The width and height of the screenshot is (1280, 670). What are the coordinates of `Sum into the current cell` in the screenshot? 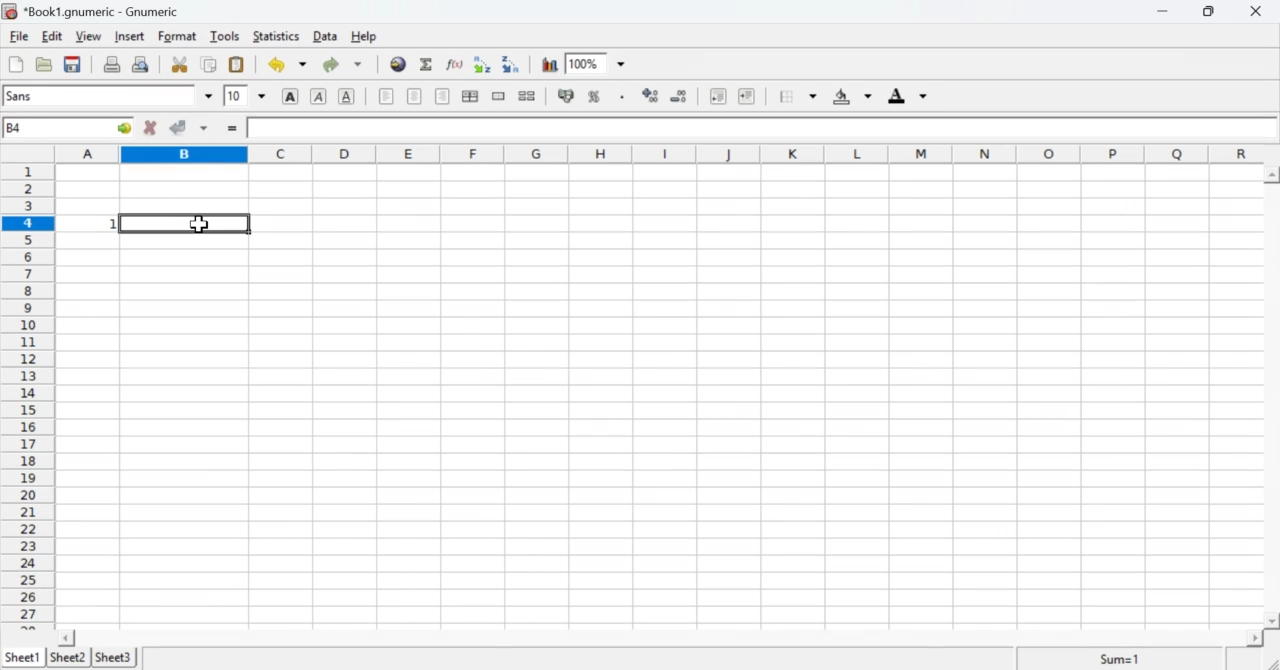 It's located at (429, 63).